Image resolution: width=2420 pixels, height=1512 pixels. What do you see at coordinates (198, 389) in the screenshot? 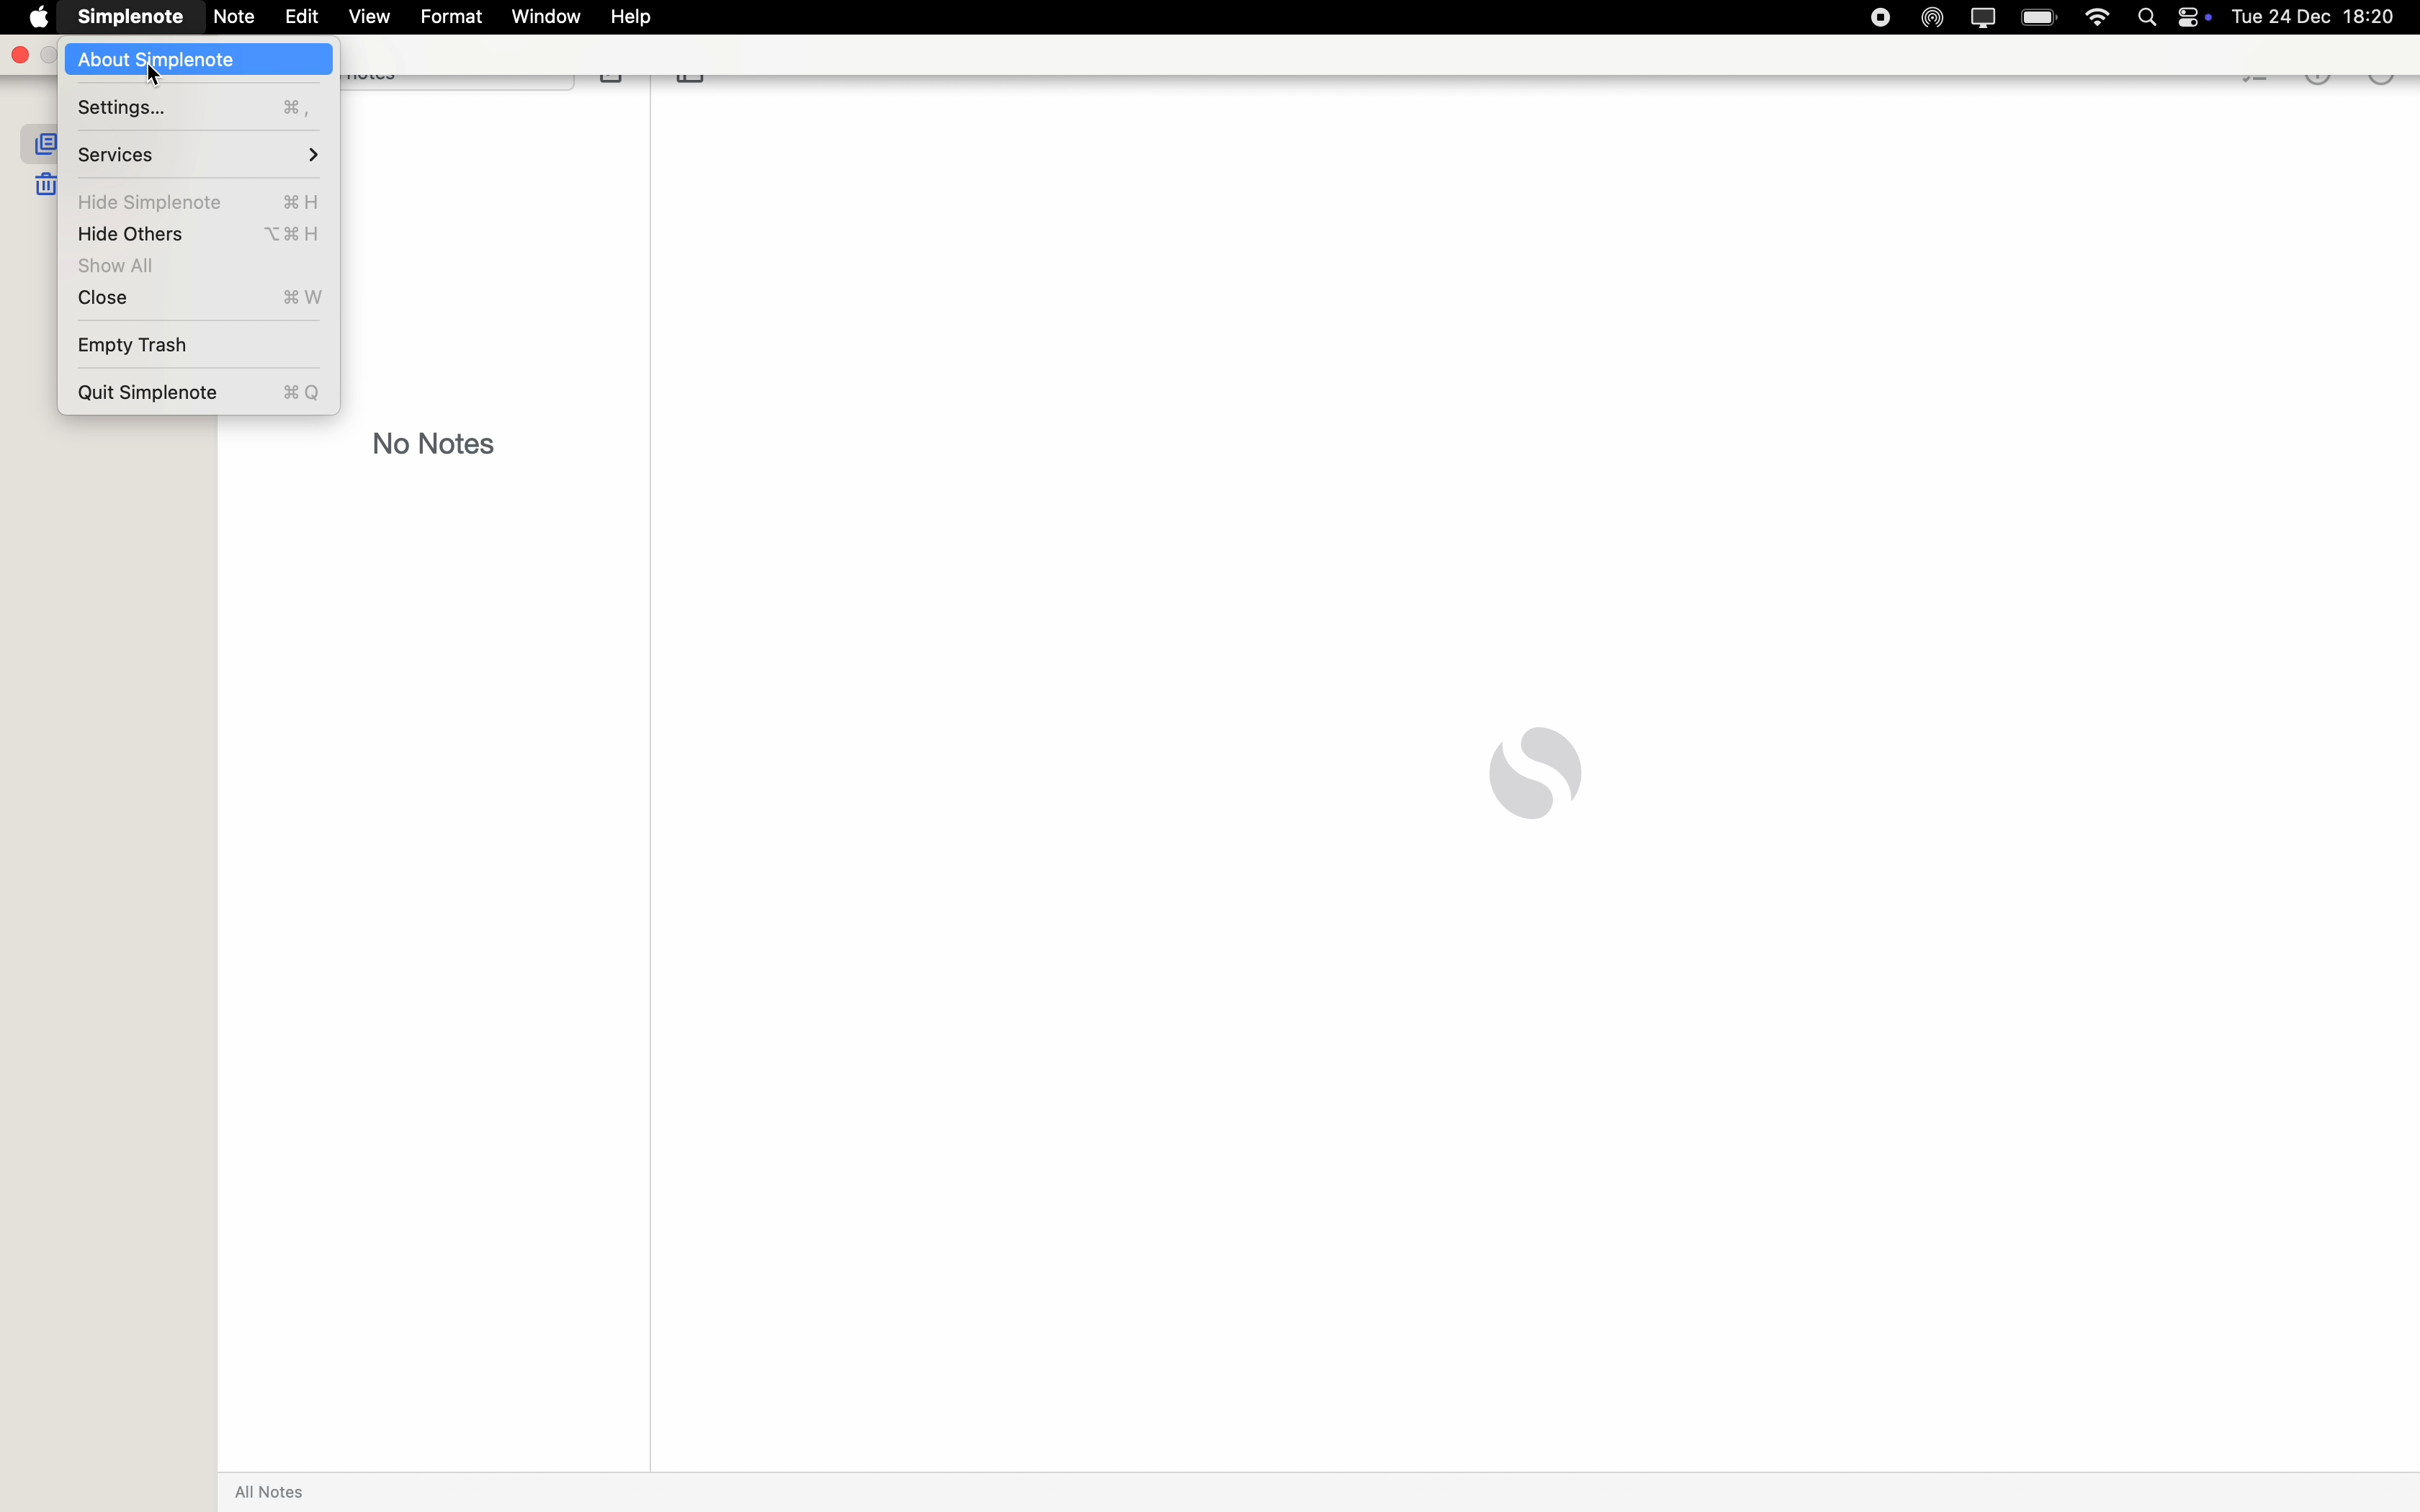
I see `Quit Simplenote` at bounding box center [198, 389].